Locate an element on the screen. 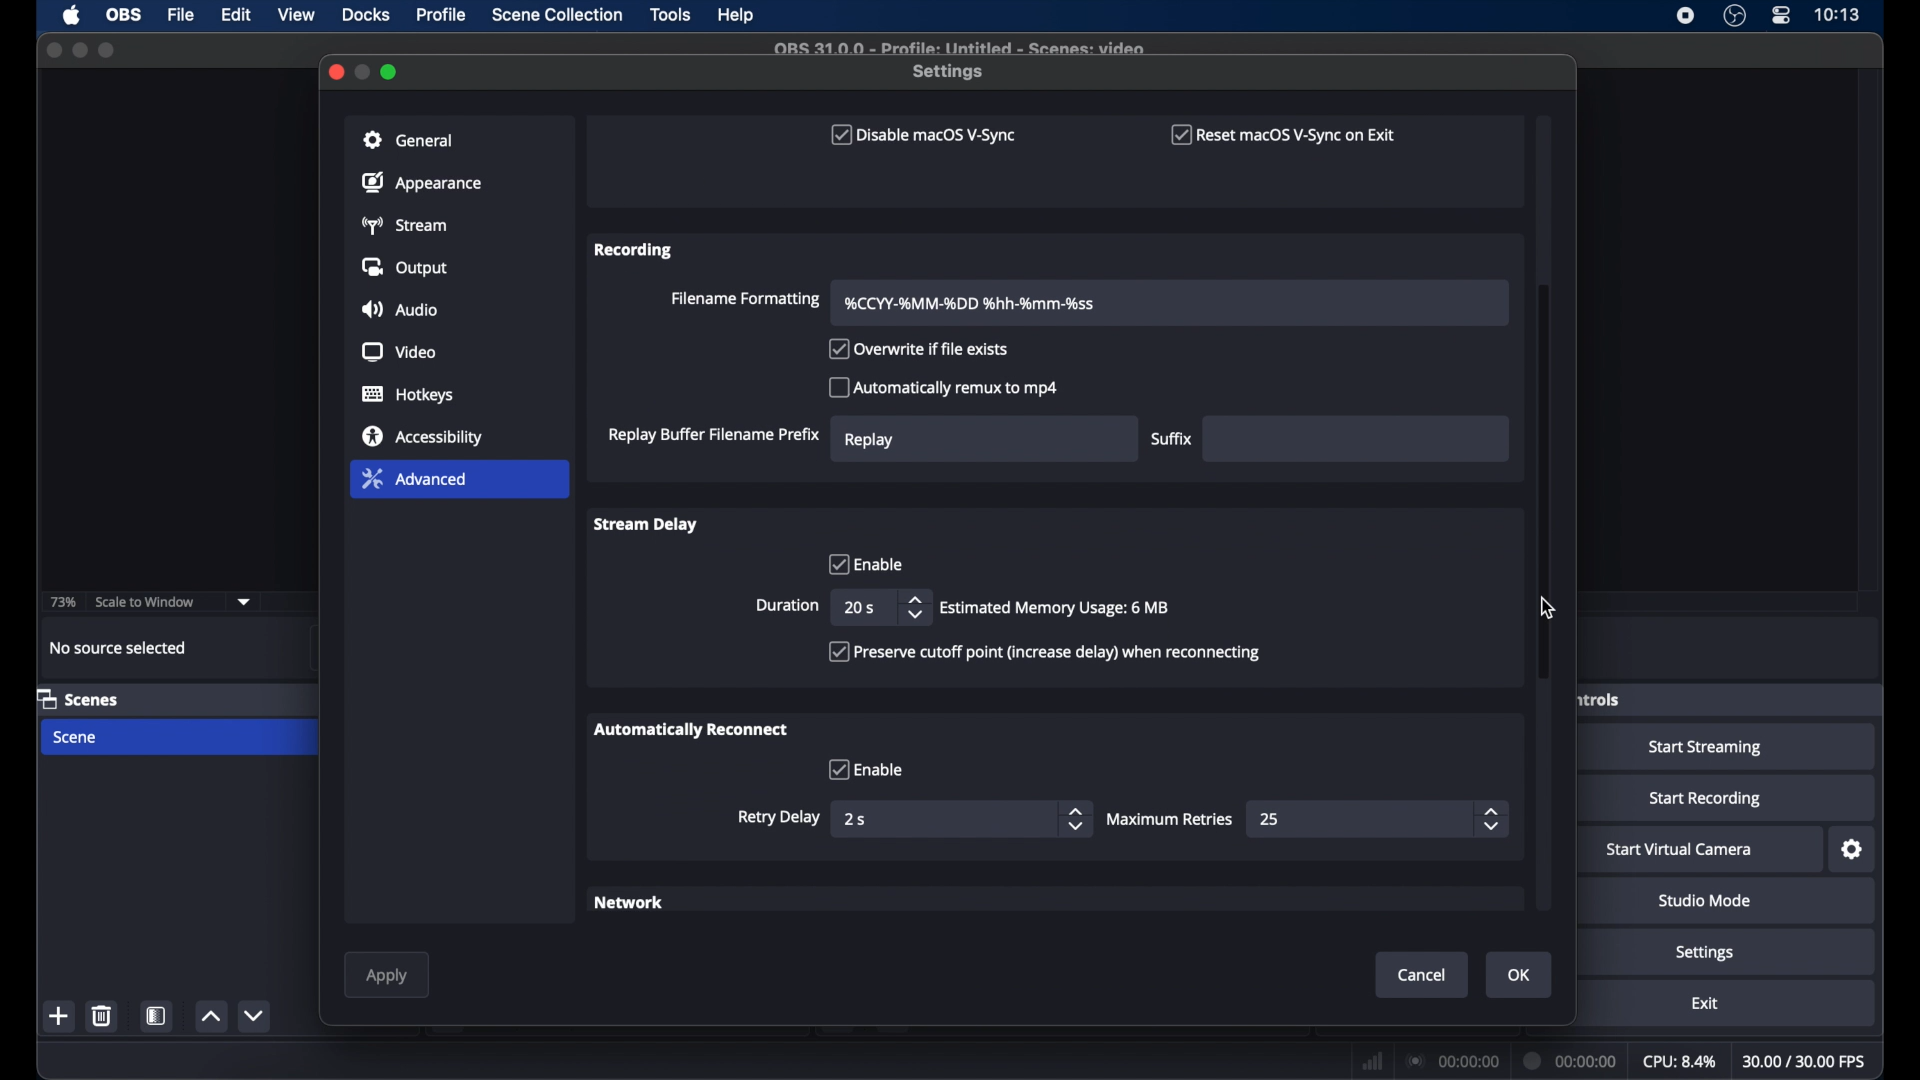  disable macOS V-sync is located at coordinates (920, 135).